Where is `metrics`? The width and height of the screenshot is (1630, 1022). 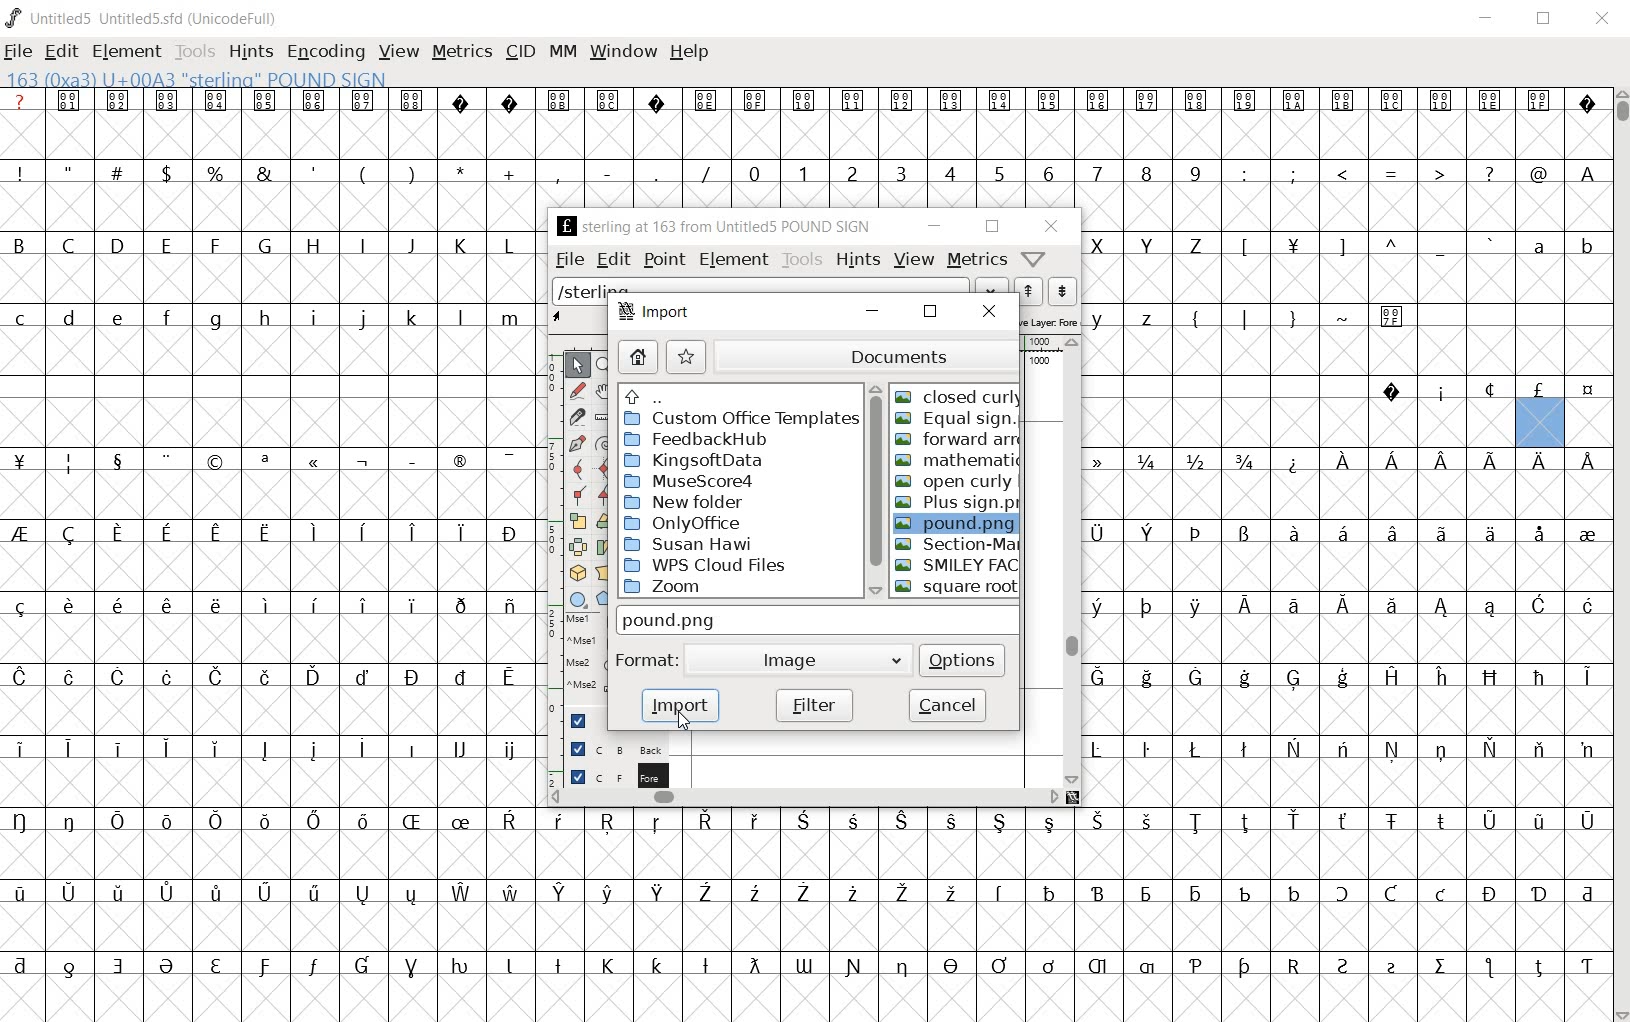
metrics is located at coordinates (977, 259).